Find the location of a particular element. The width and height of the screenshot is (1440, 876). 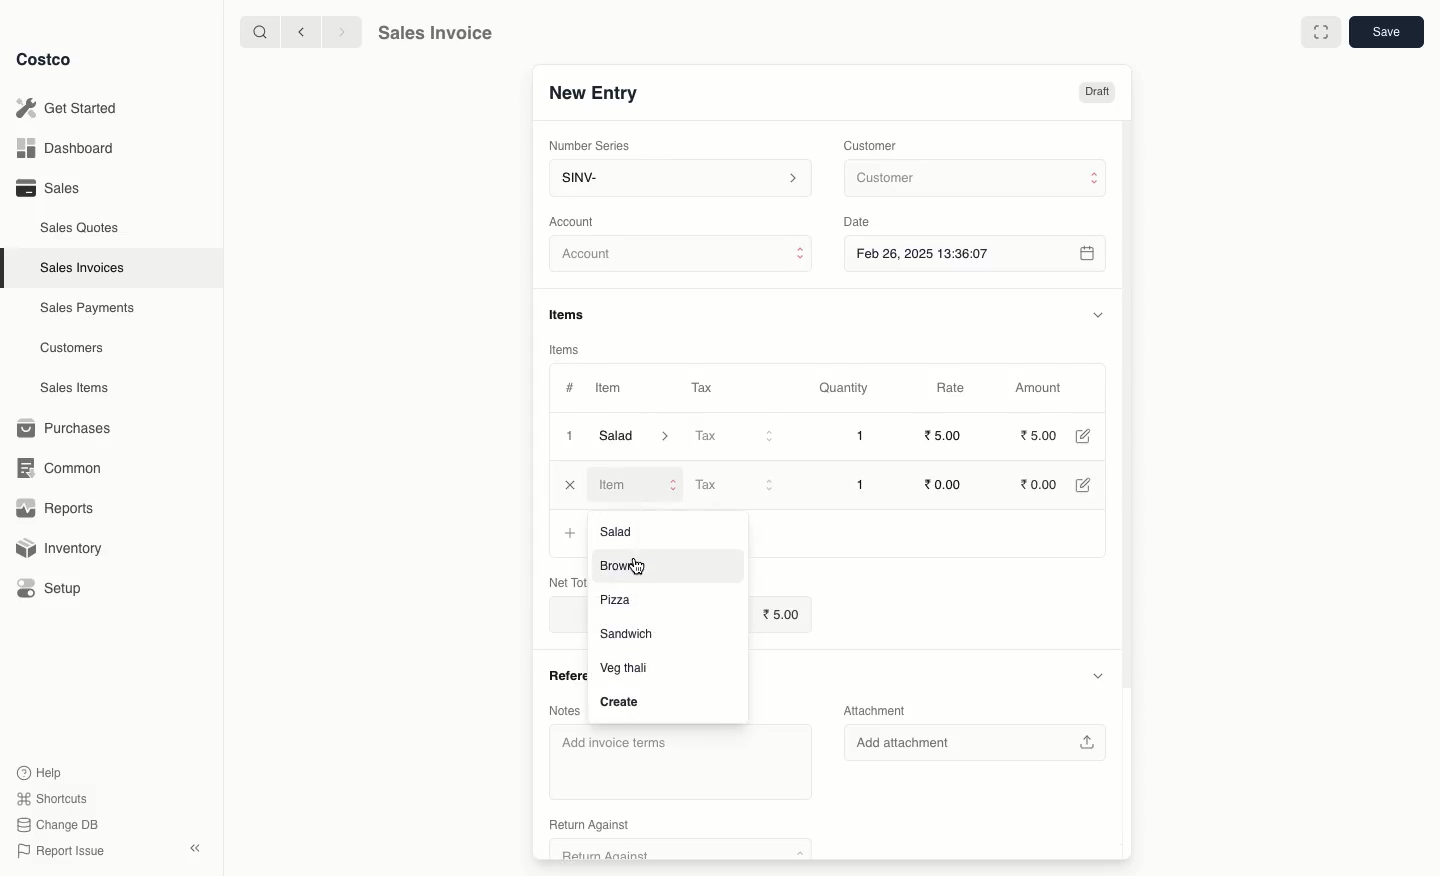

Collapse is located at coordinates (197, 849).